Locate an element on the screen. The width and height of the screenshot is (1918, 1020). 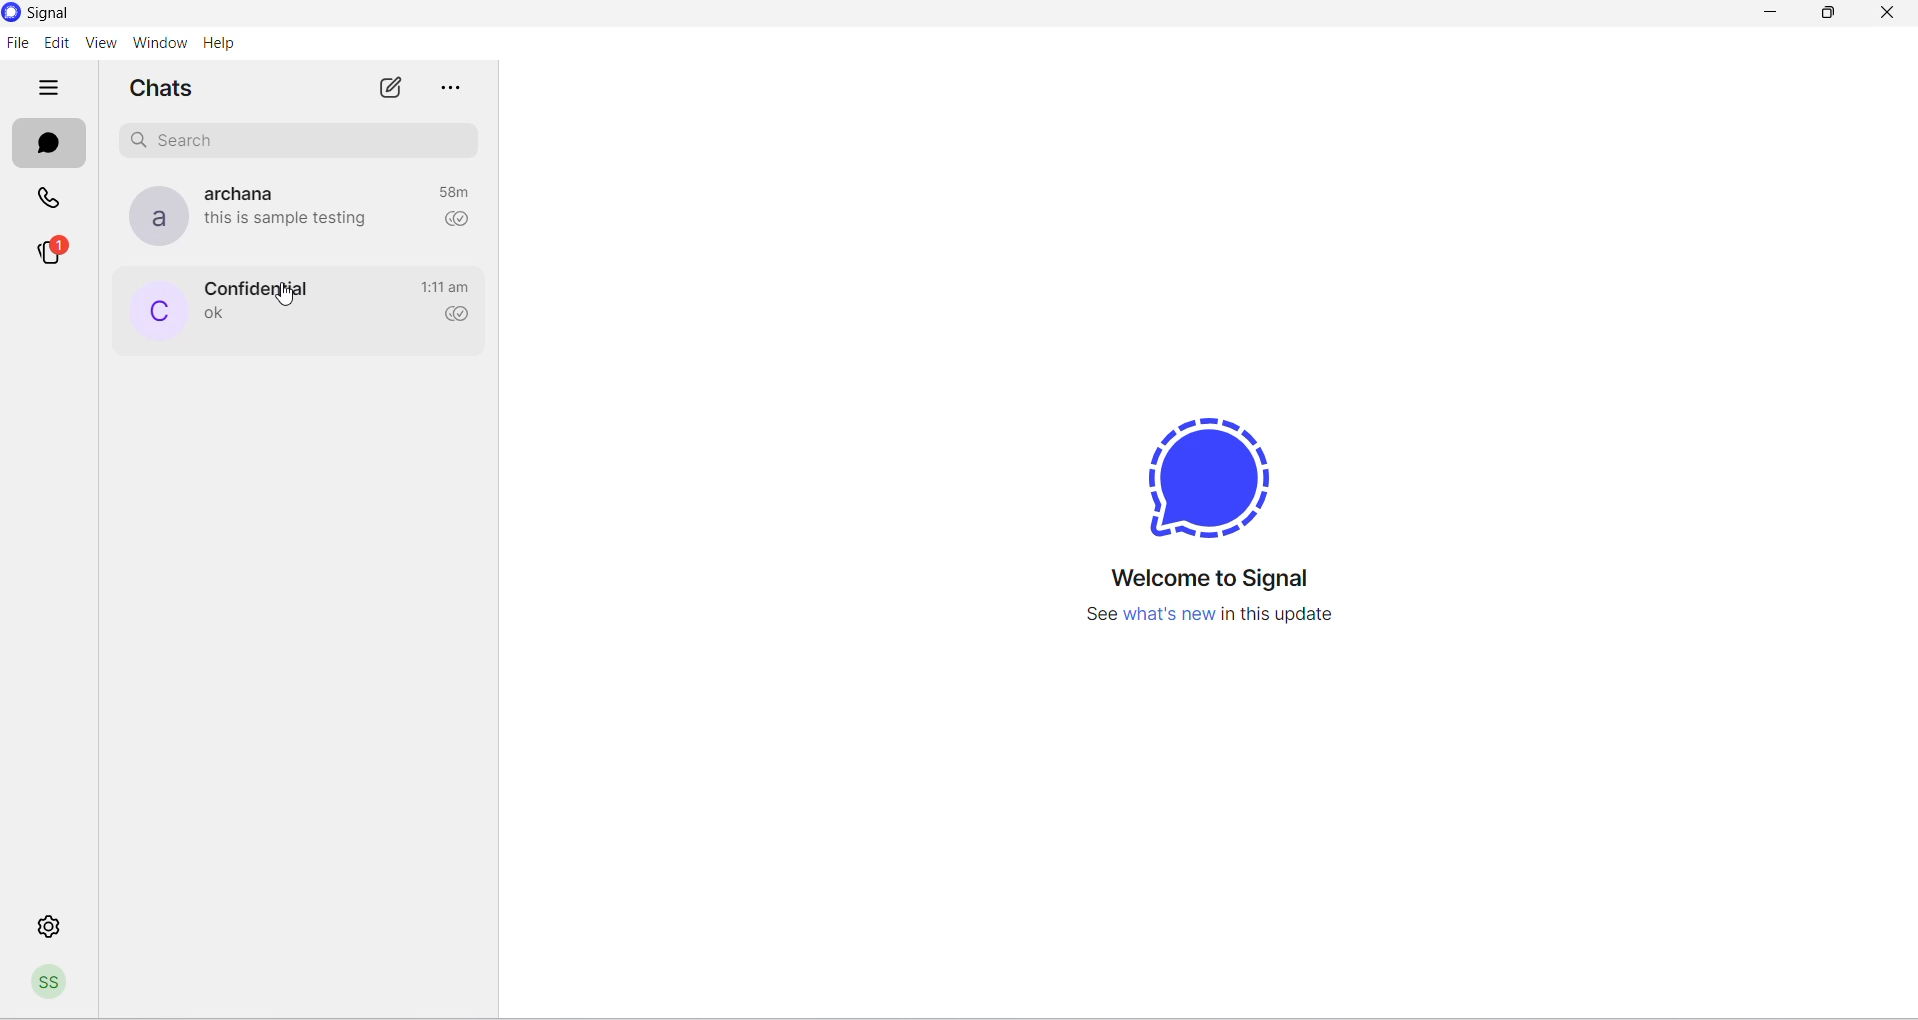
maximize is located at coordinates (1830, 18).